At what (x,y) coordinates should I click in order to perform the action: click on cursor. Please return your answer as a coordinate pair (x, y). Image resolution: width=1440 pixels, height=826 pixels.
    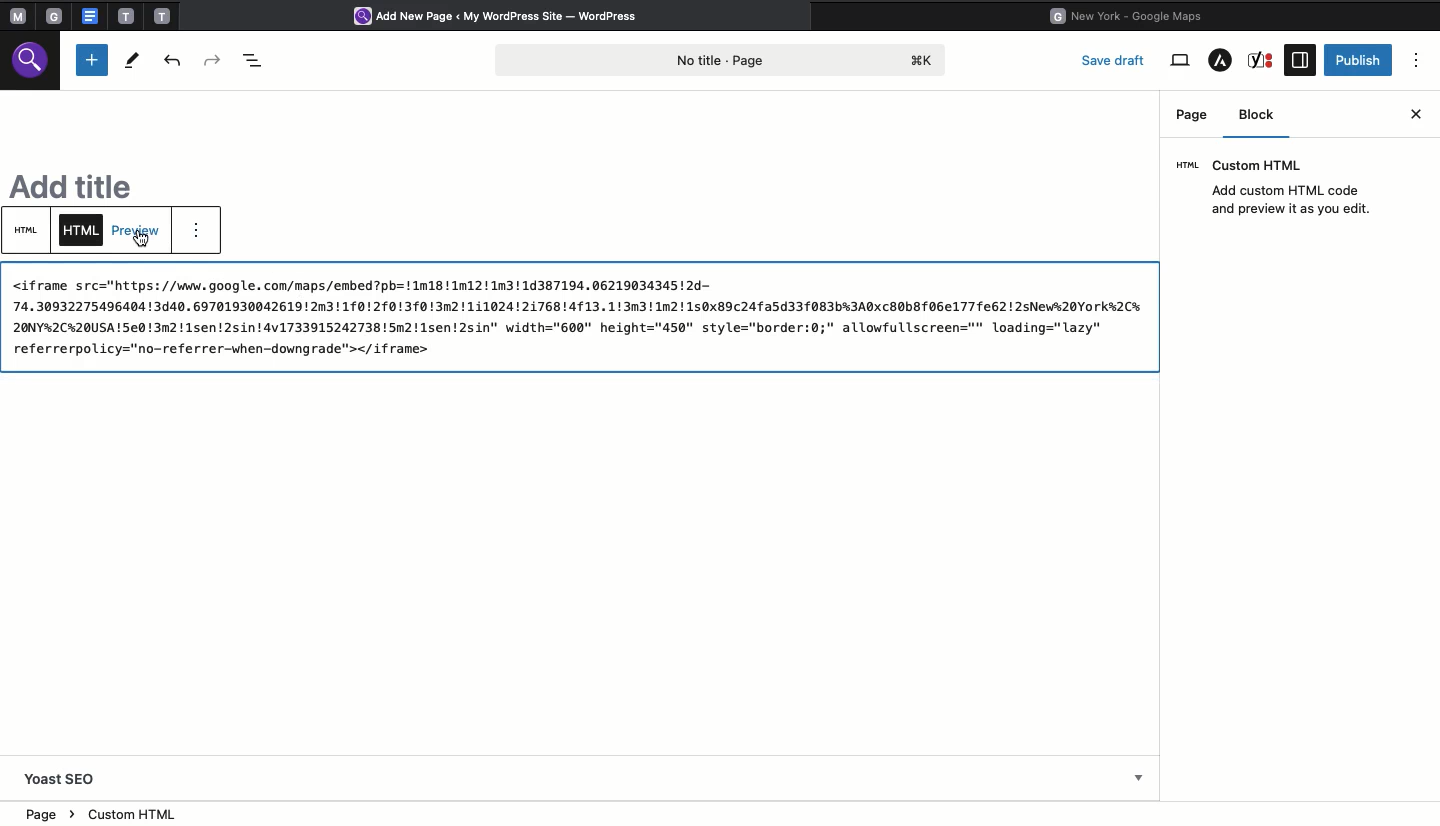
    Looking at the image, I should click on (138, 244).